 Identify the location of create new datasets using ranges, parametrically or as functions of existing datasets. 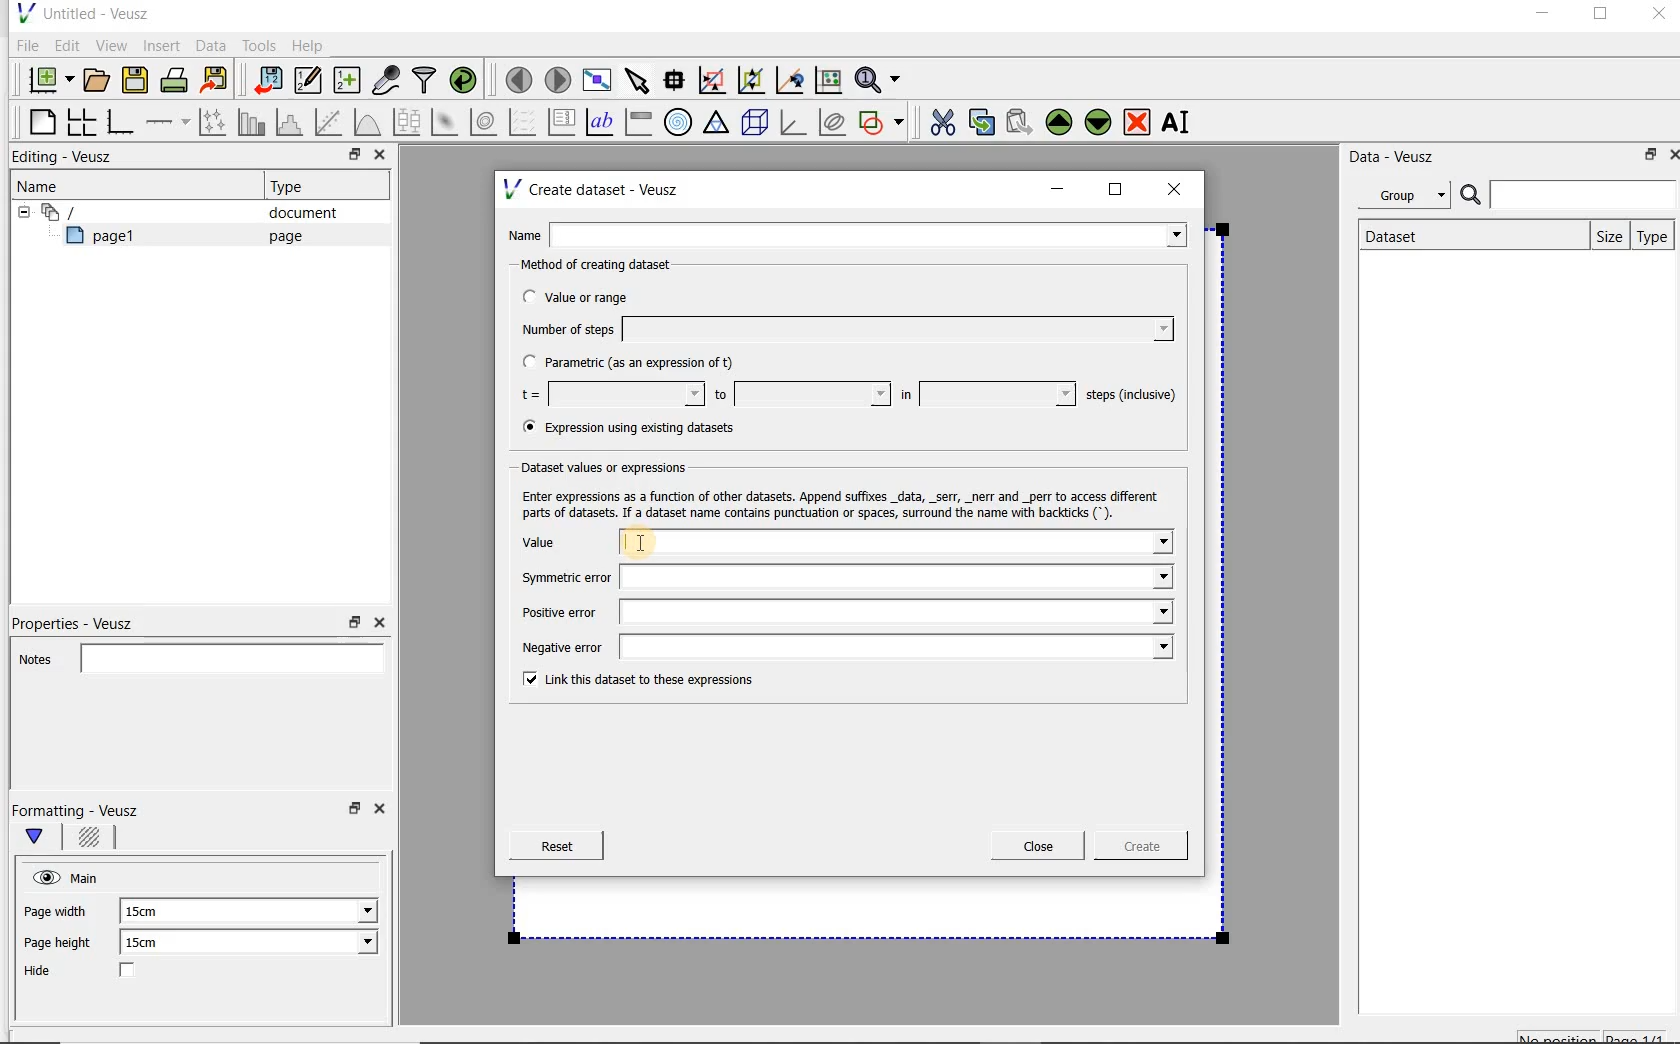
(348, 81).